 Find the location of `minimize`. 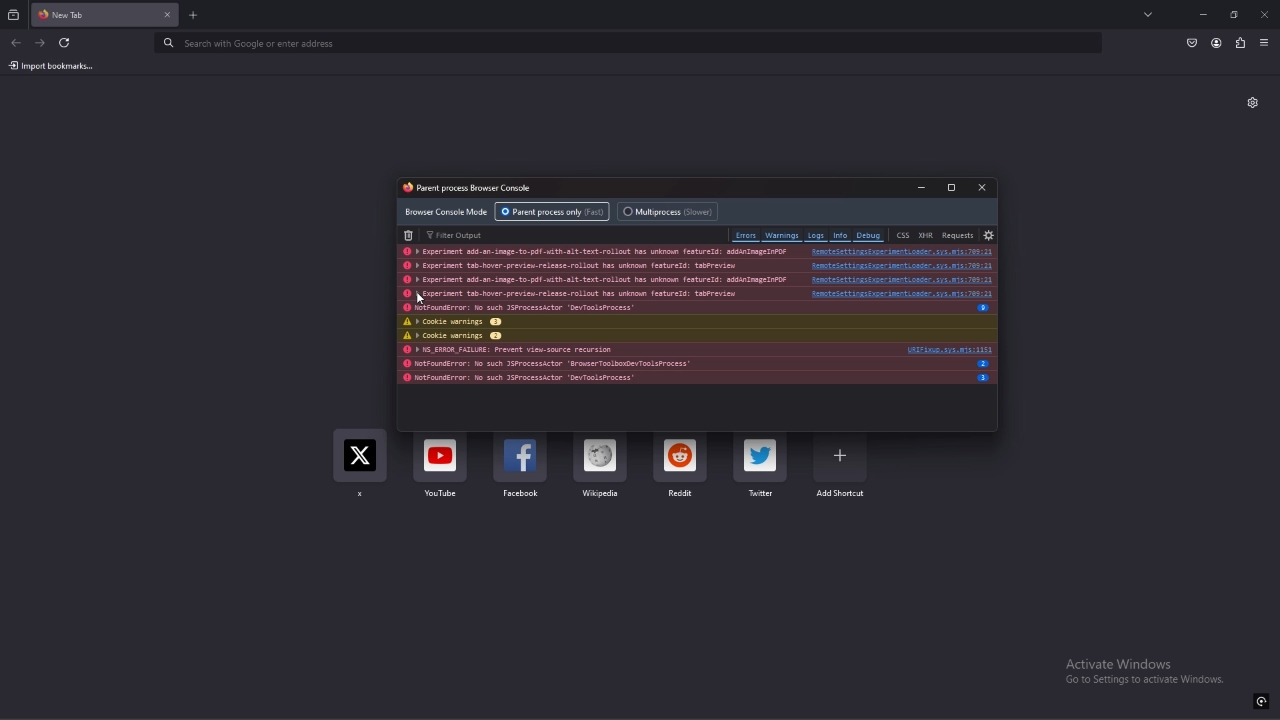

minimize is located at coordinates (1204, 14).